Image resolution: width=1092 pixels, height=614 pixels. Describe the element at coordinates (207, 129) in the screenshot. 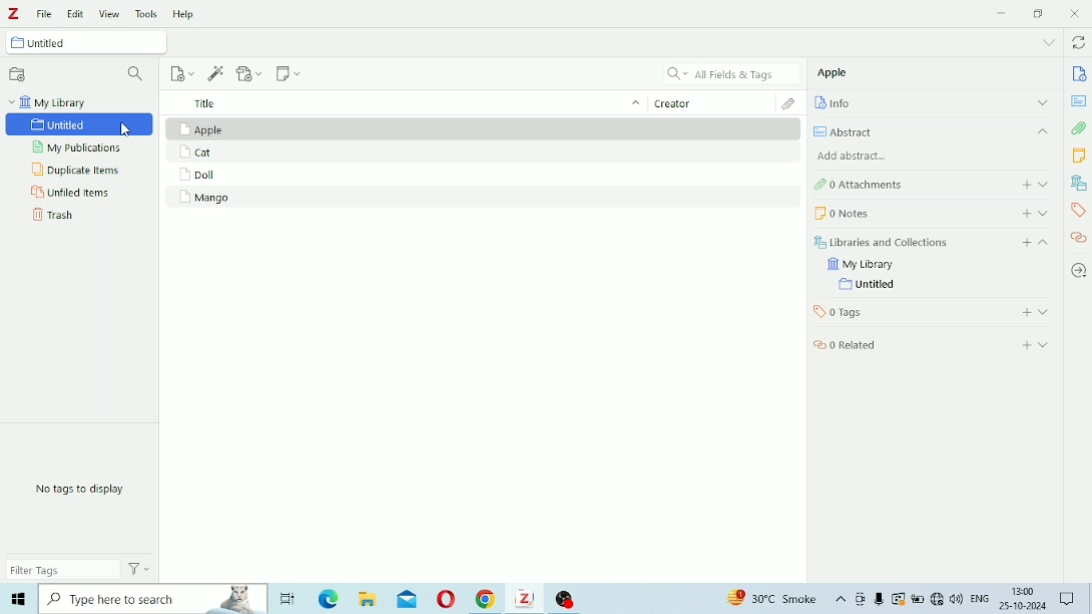

I see `Apple` at that location.